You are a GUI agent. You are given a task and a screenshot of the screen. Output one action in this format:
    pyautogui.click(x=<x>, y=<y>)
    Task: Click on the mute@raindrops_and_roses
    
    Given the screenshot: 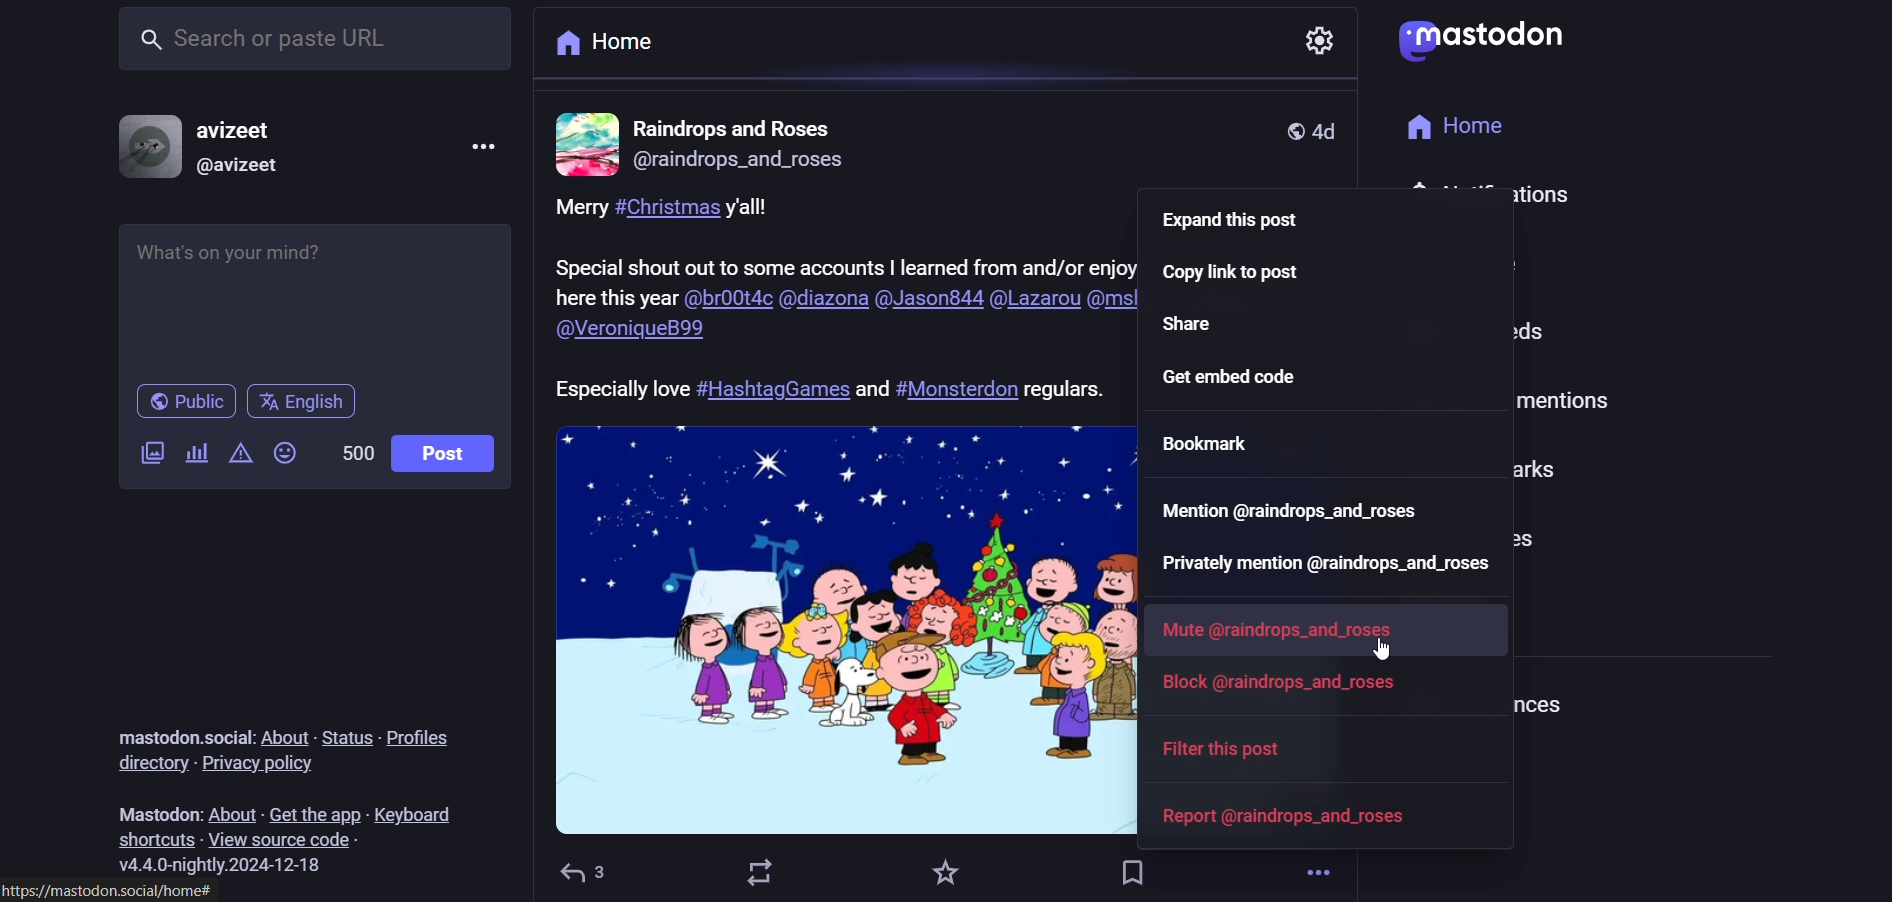 What is the action you would take?
    pyautogui.click(x=1284, y=633)
    